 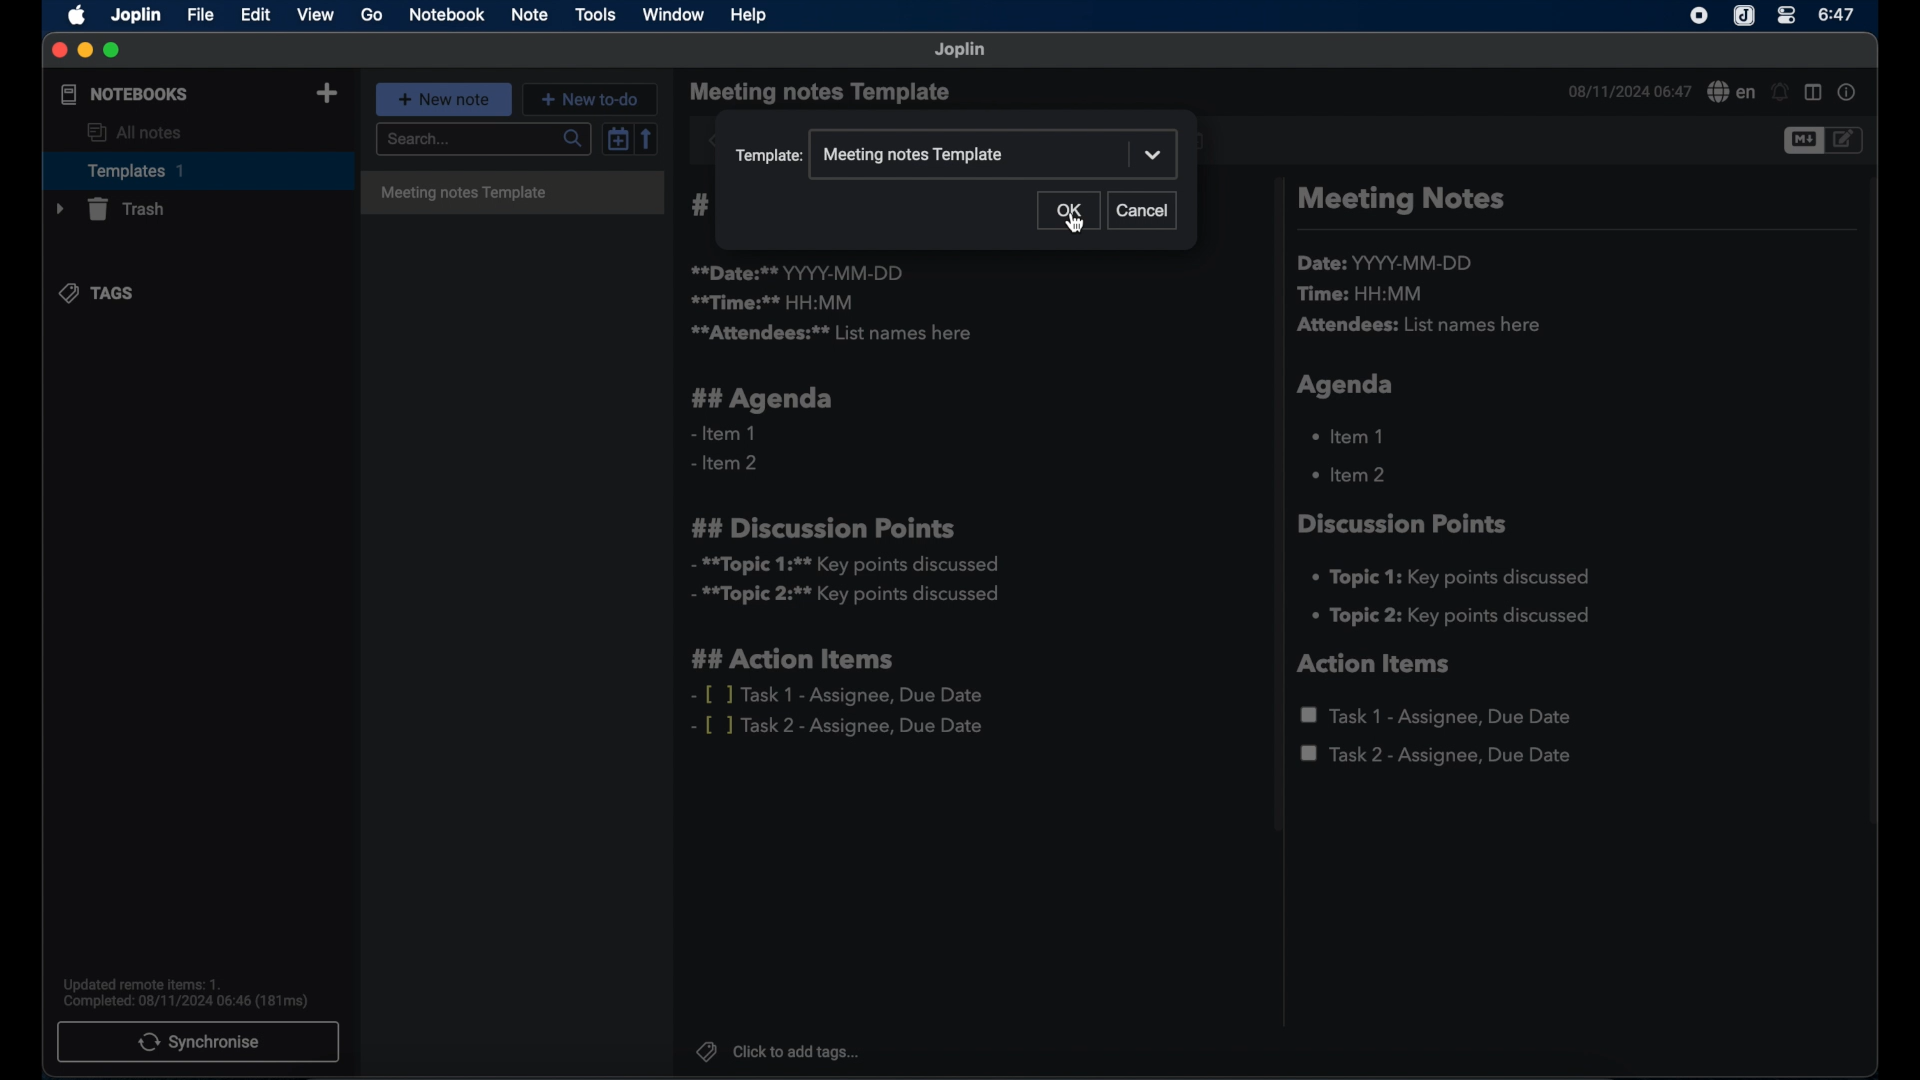 What do you see at coordinates (512, 194) in the screenshot?
I see `meeting notes template ` at bounding box center [512, 194].